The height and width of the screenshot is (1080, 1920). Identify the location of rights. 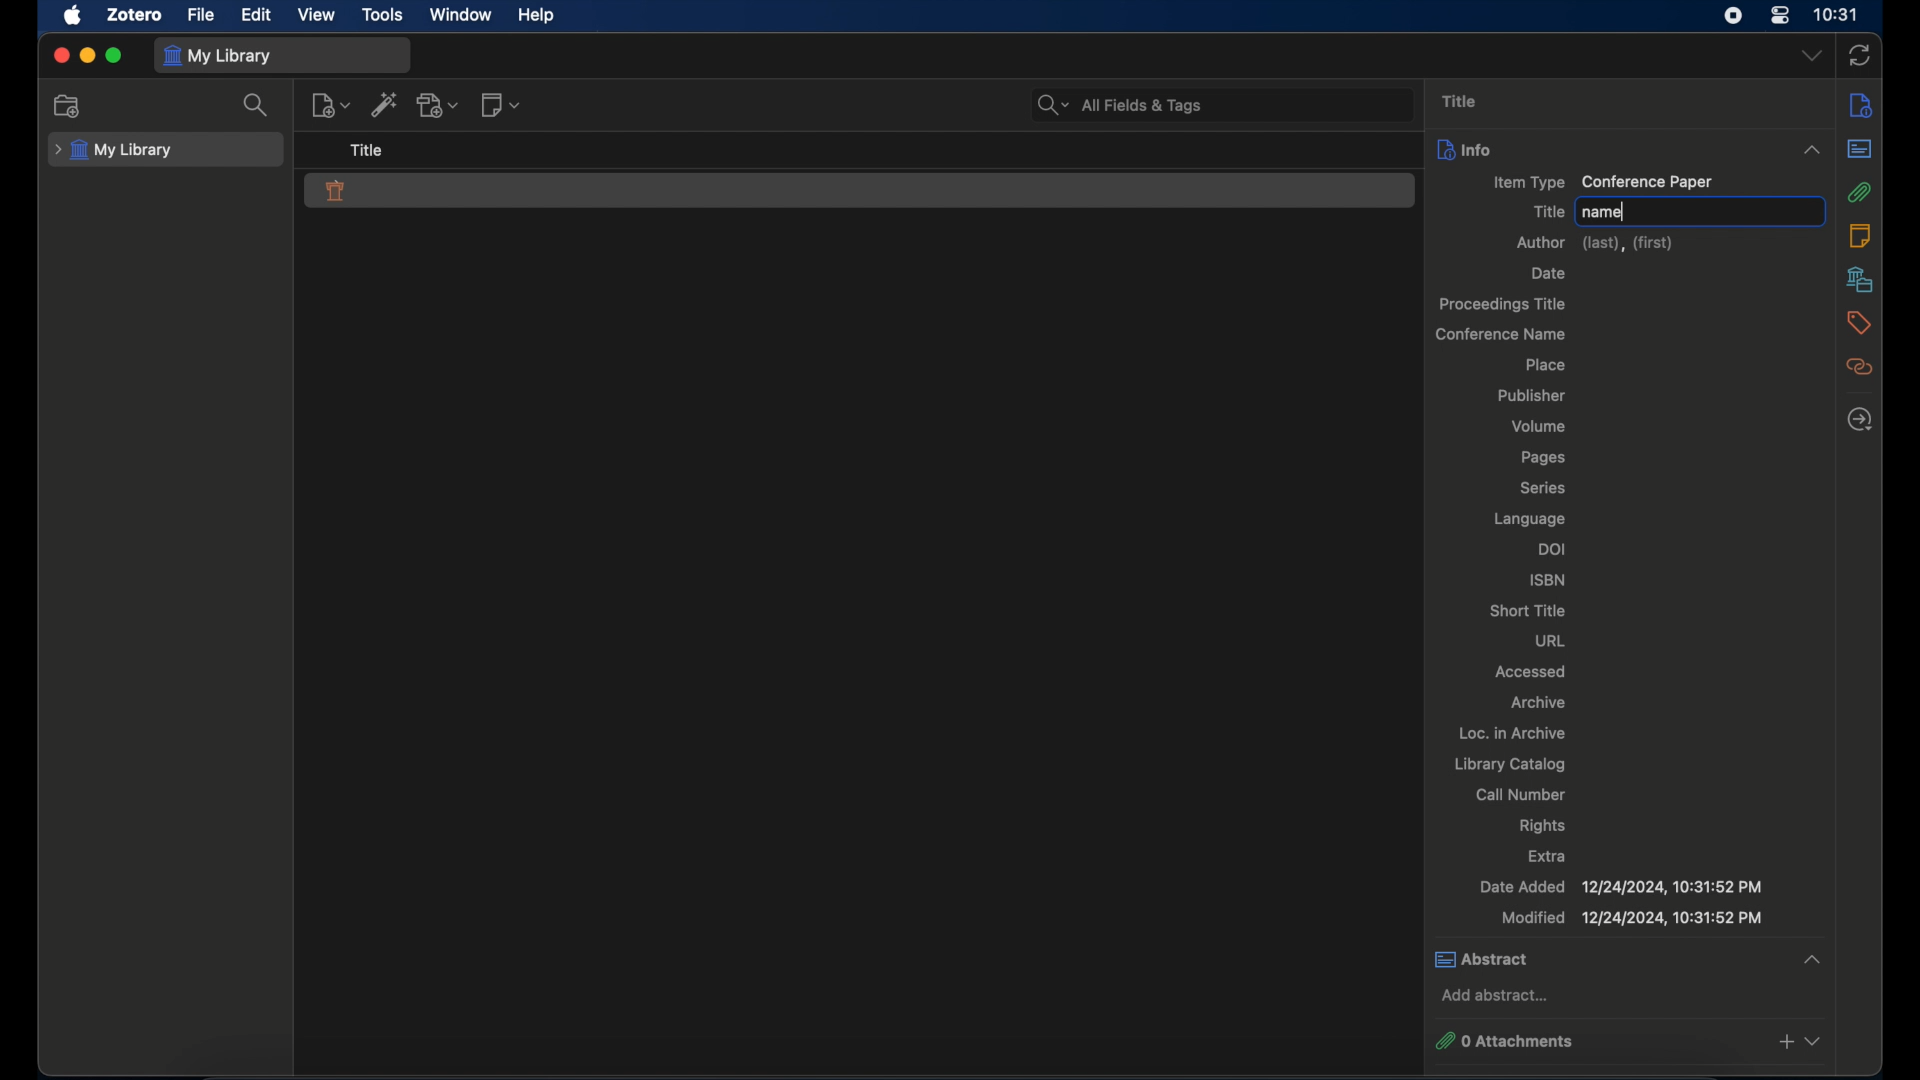
(1543, 826).